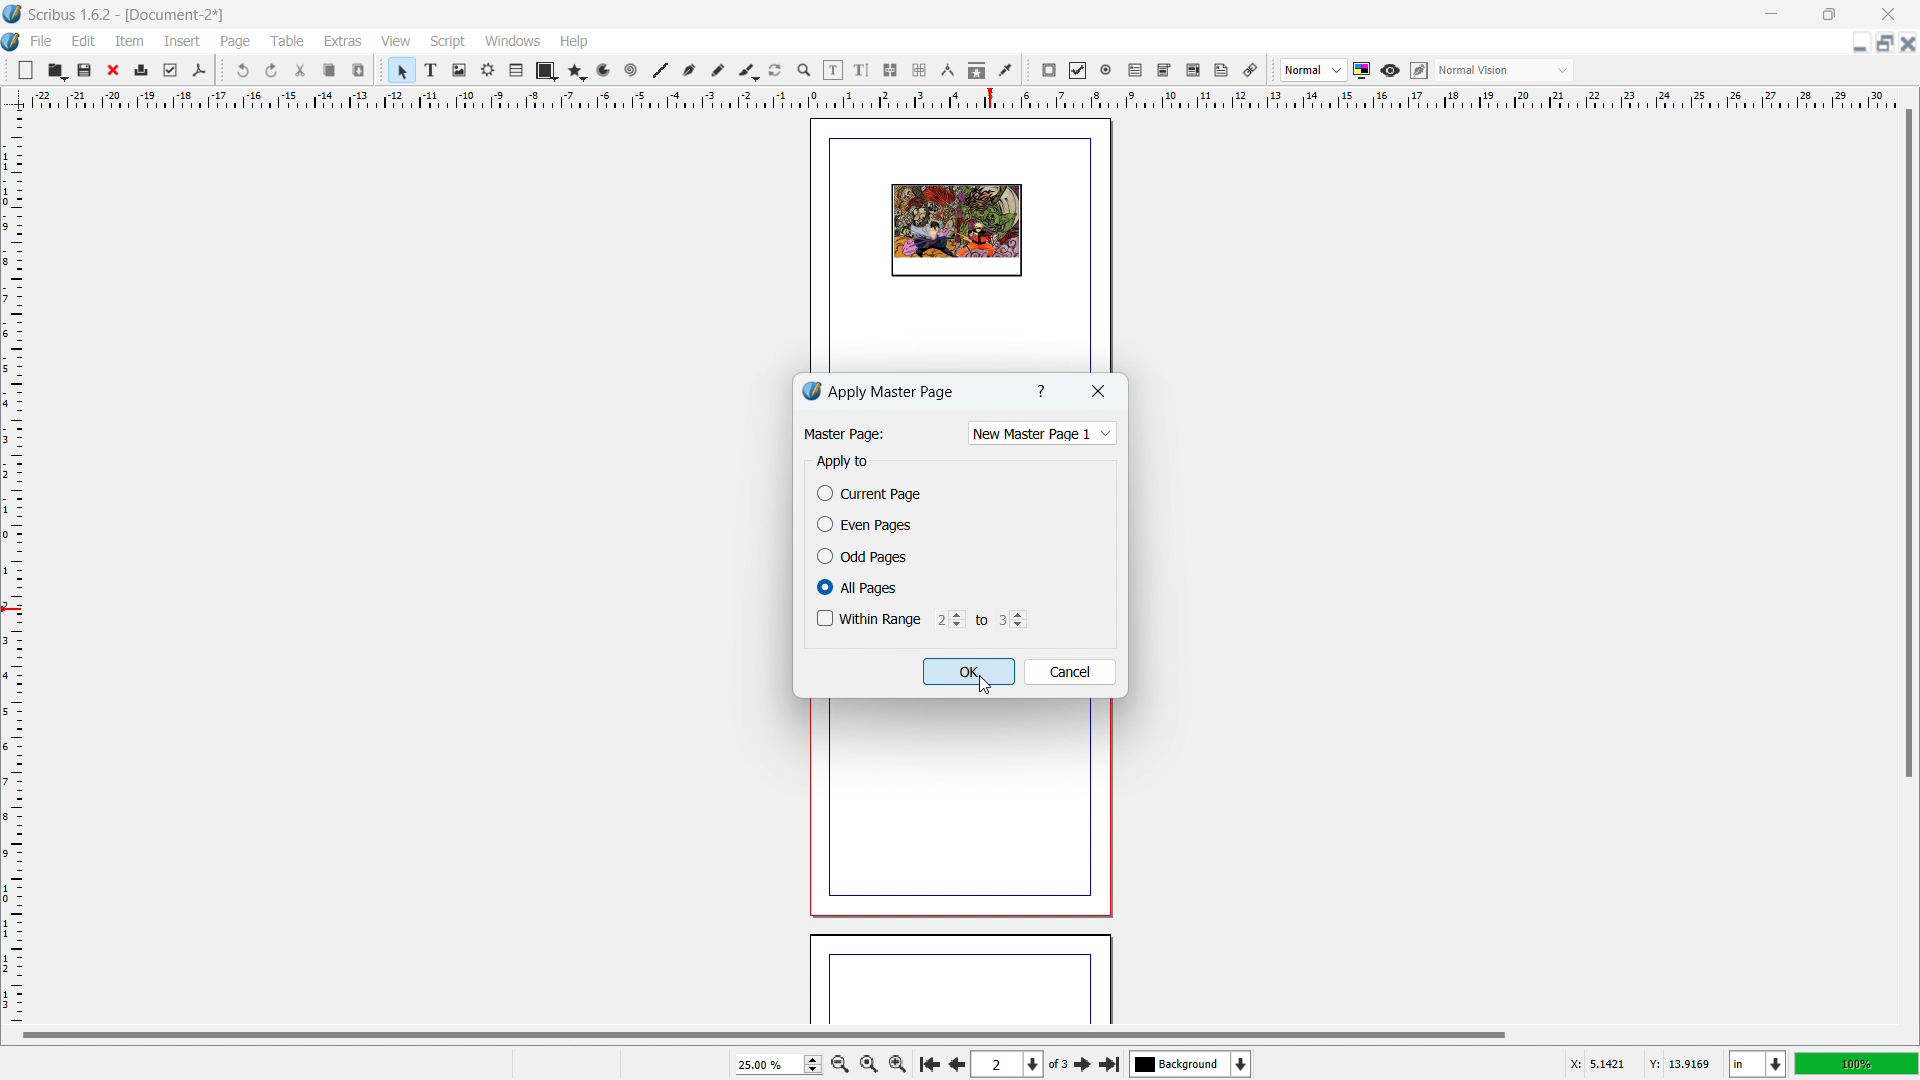 This screenshot has height=1080, width=1920. I want to click on page, so click(960, 982).